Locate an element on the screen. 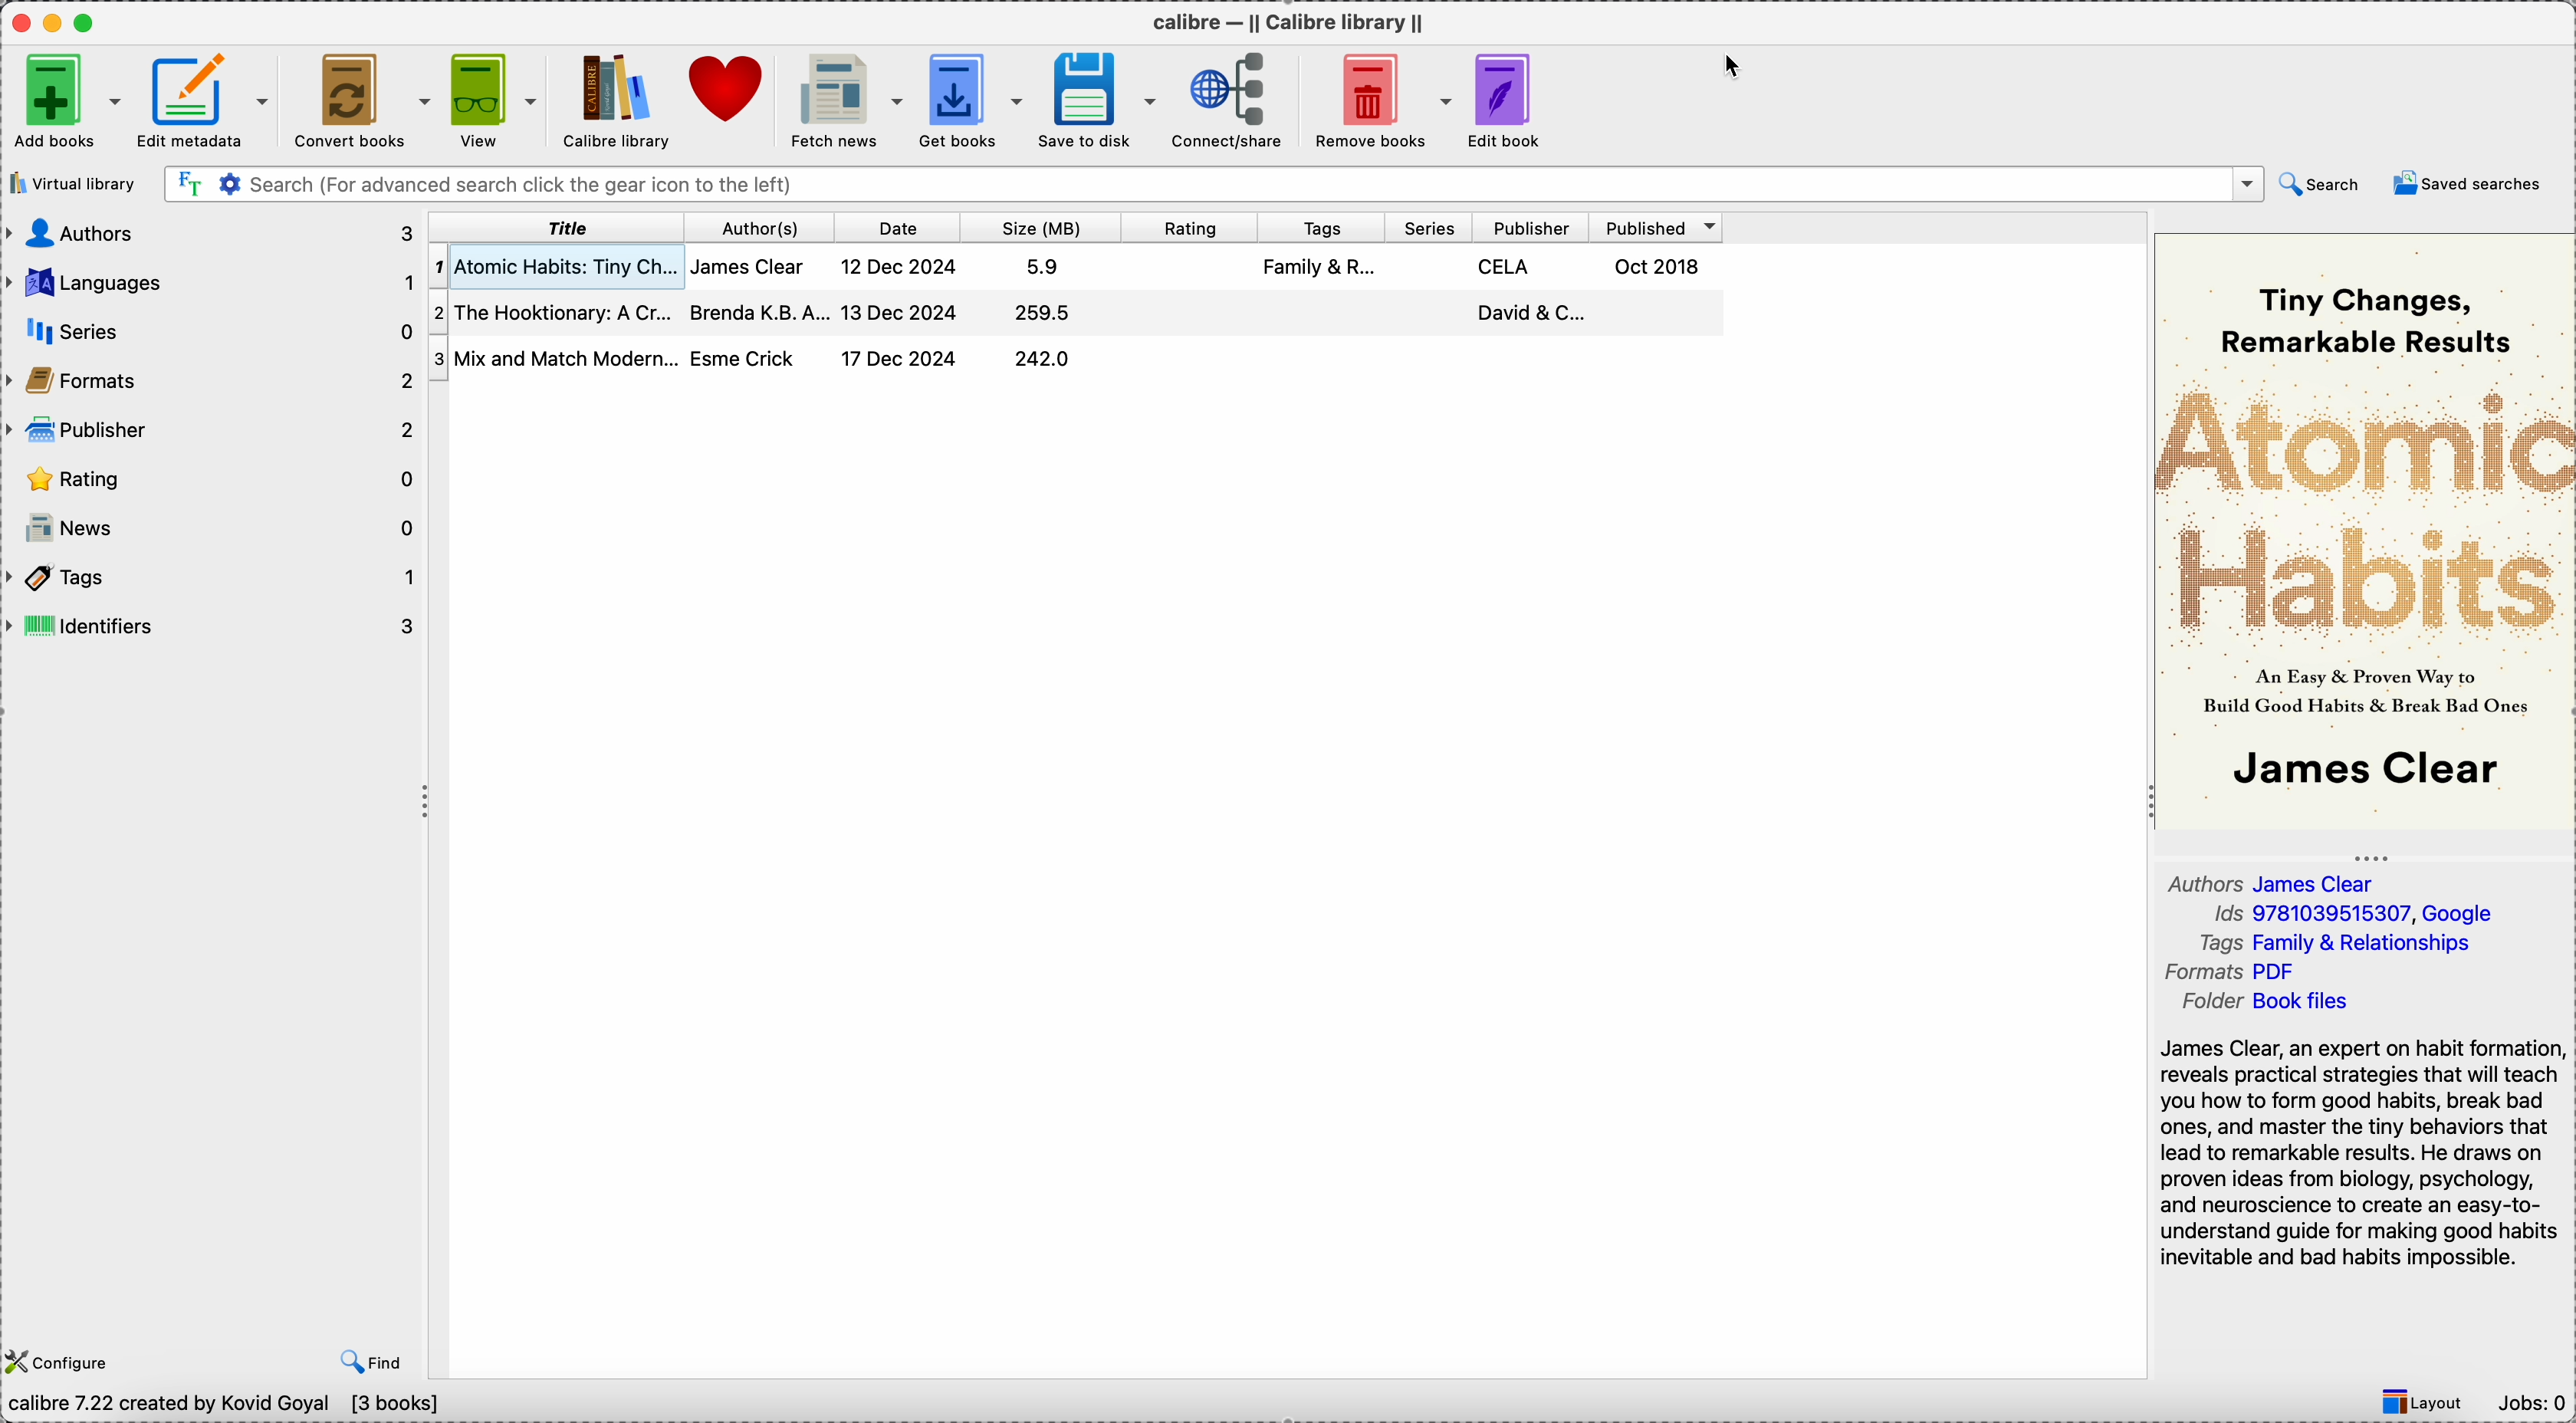 This screenshot has height=1423, width=2576. add books is located at coordinates (64, 99).